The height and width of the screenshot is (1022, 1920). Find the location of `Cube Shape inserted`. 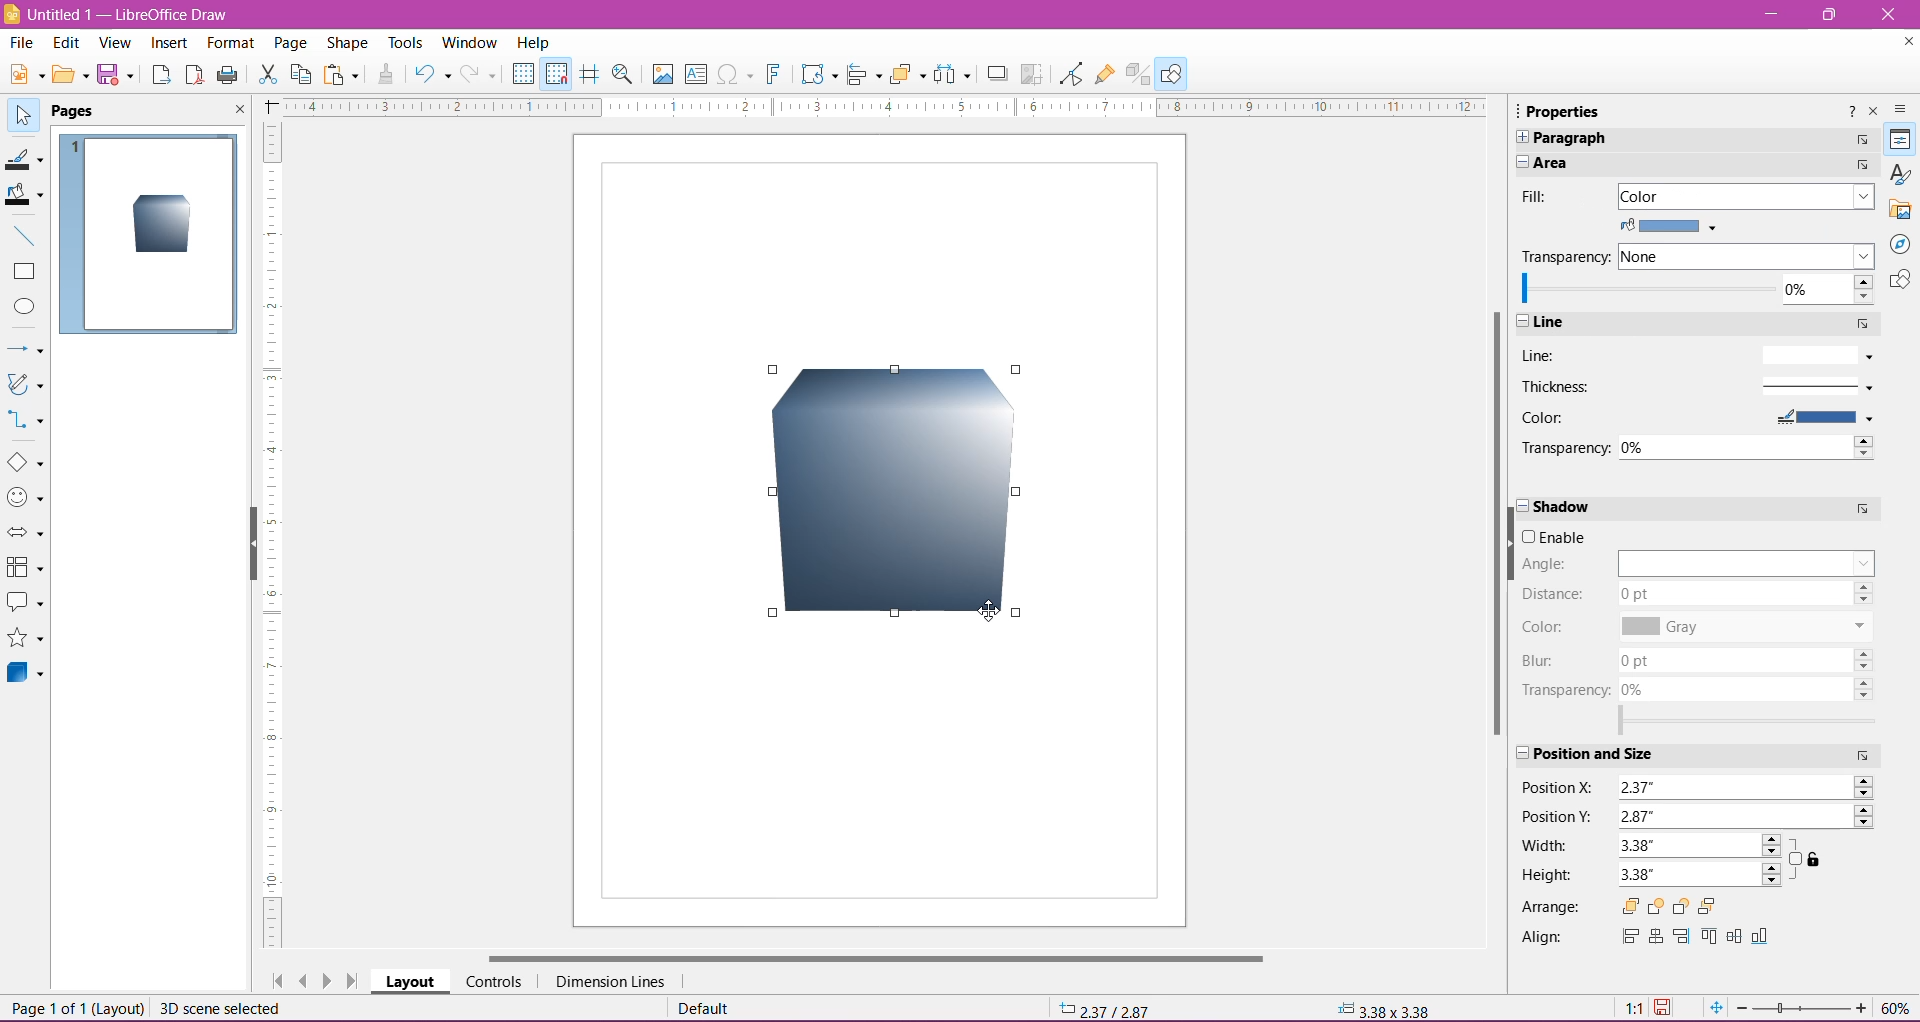

Cube Shape inserted is located at coordinates (162, 226).